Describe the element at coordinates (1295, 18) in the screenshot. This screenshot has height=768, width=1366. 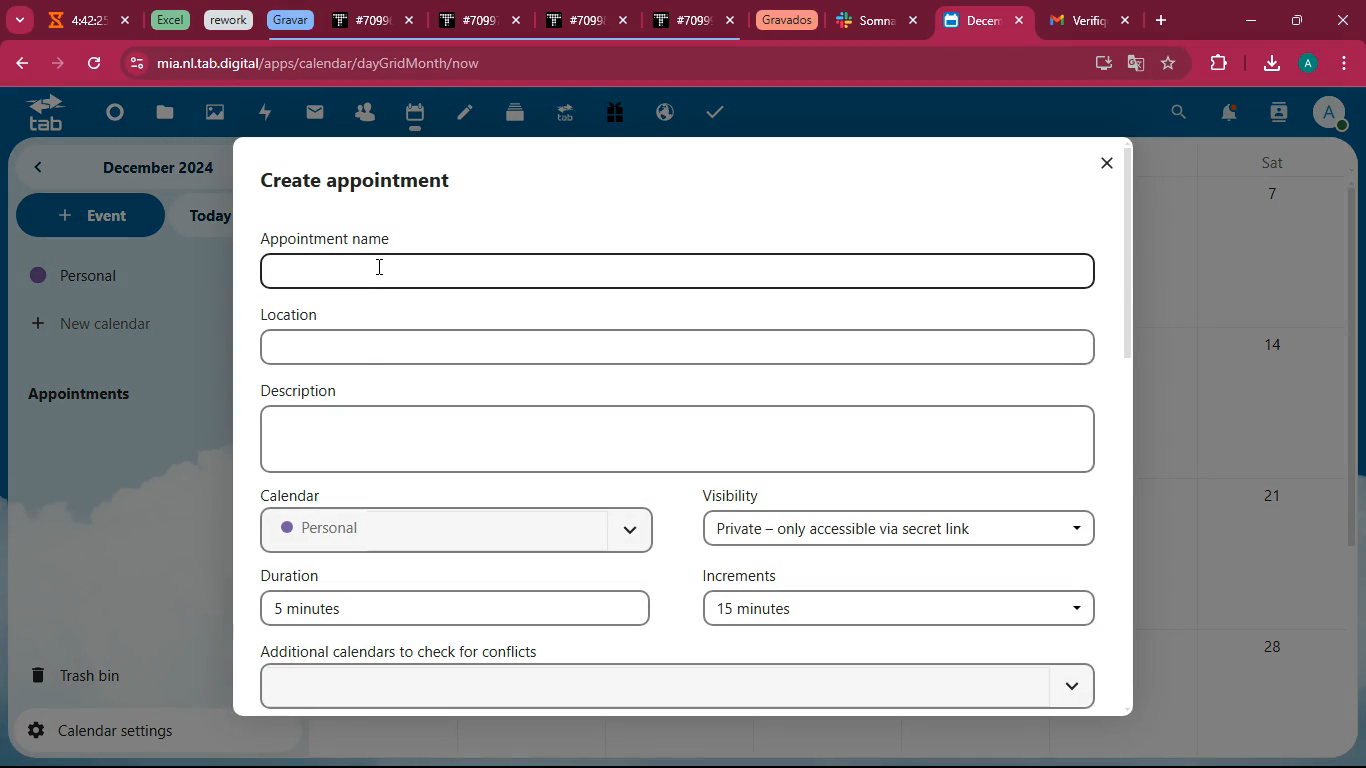
I see `maximize` at that location.